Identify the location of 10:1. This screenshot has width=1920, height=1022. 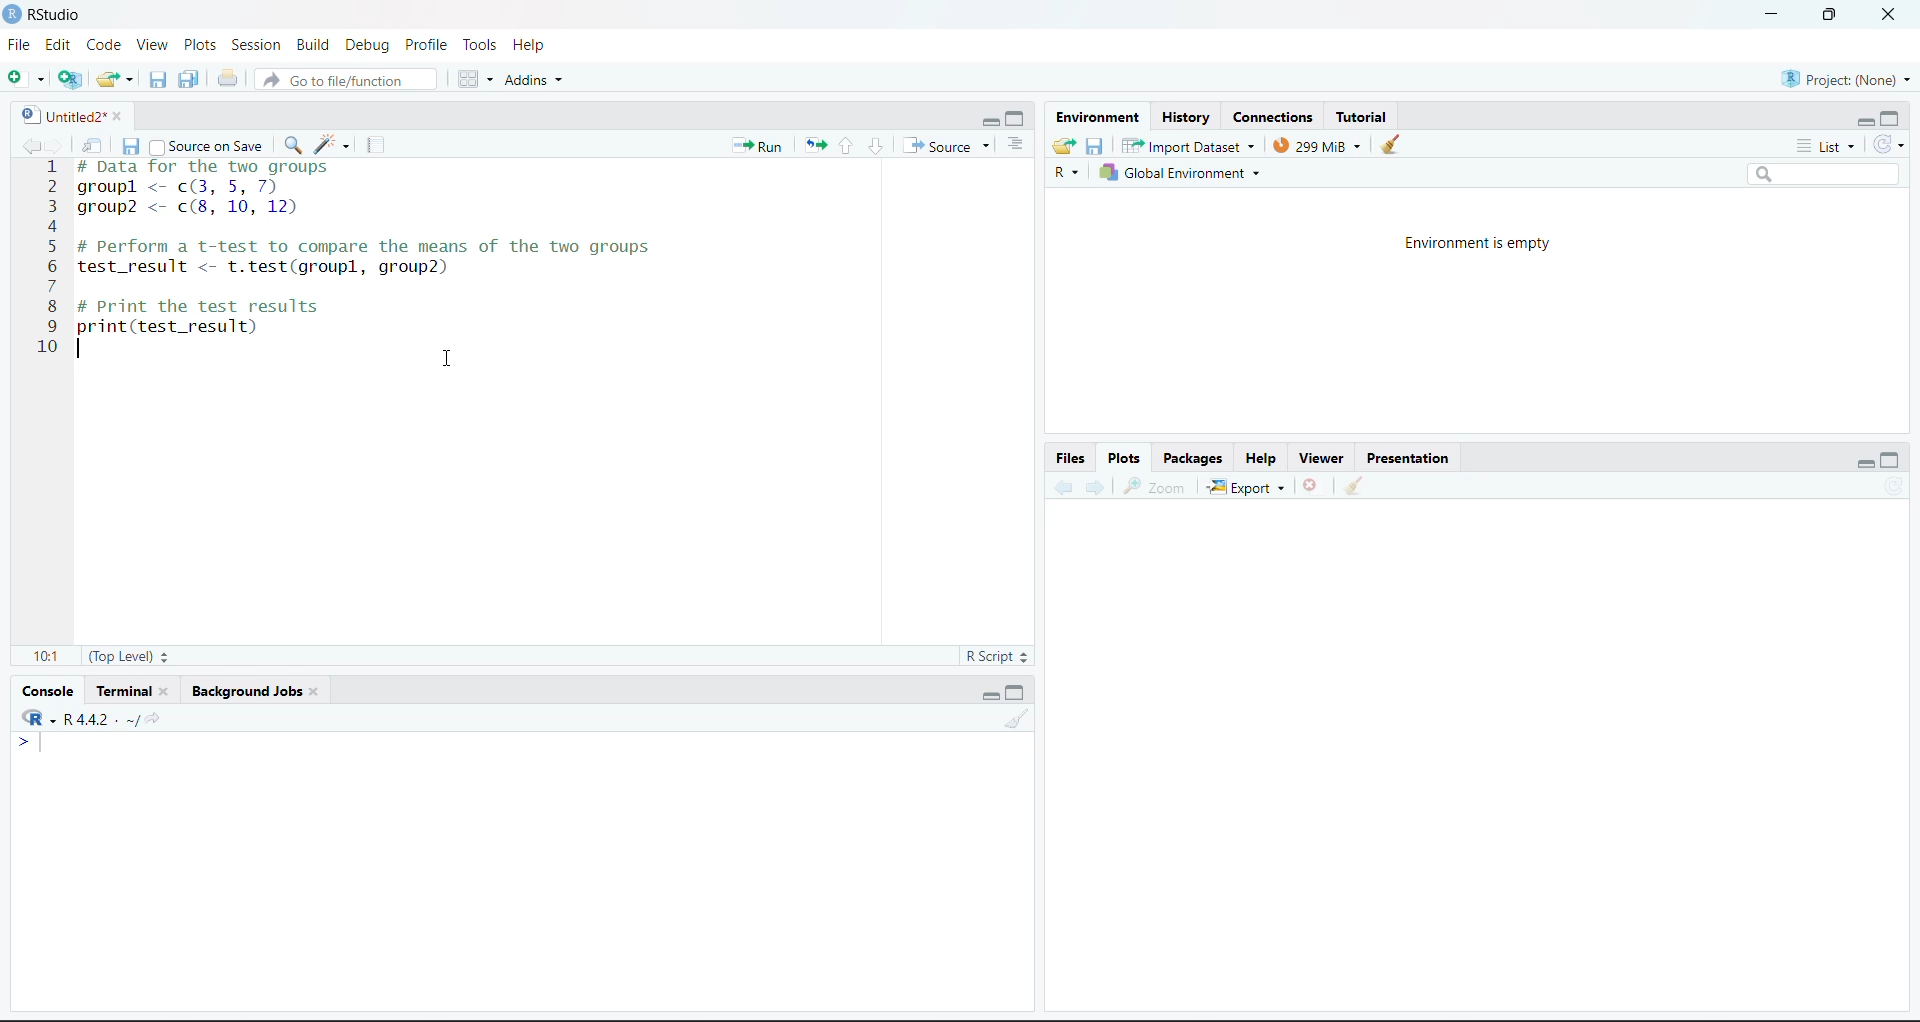
(47, 656).